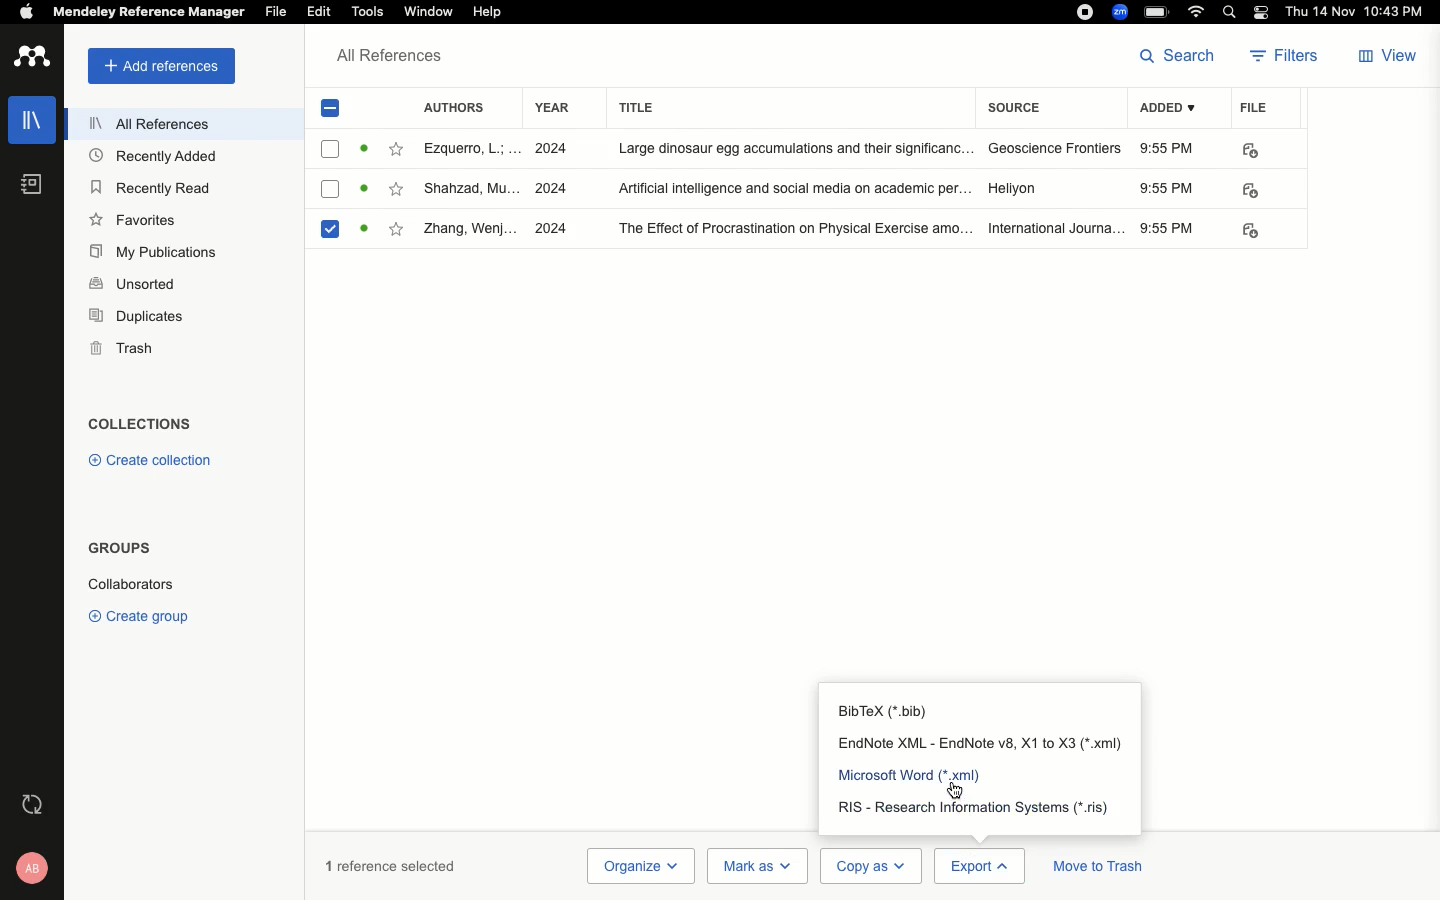  Describe the element at coordinates (1014, 186) in the screenshot. I see `Hellyon` at that location.